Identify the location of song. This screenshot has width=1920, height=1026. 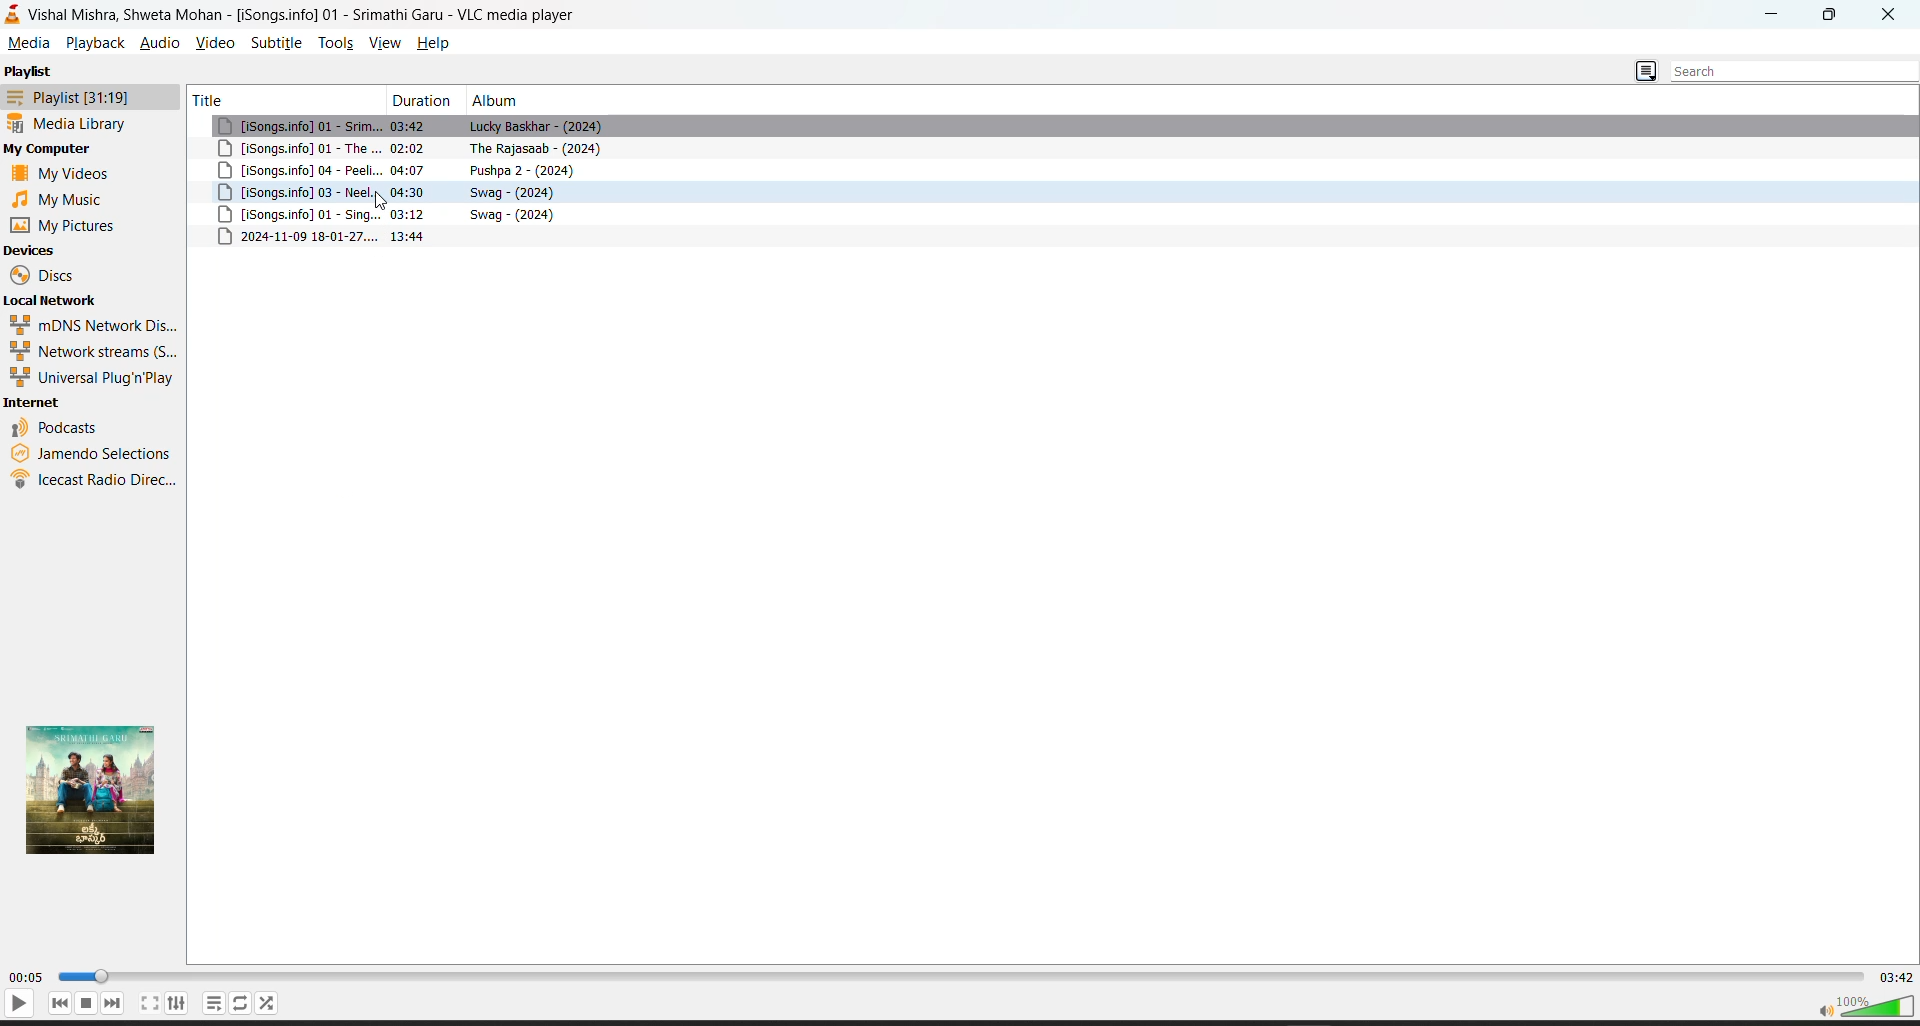
(1054, 215).